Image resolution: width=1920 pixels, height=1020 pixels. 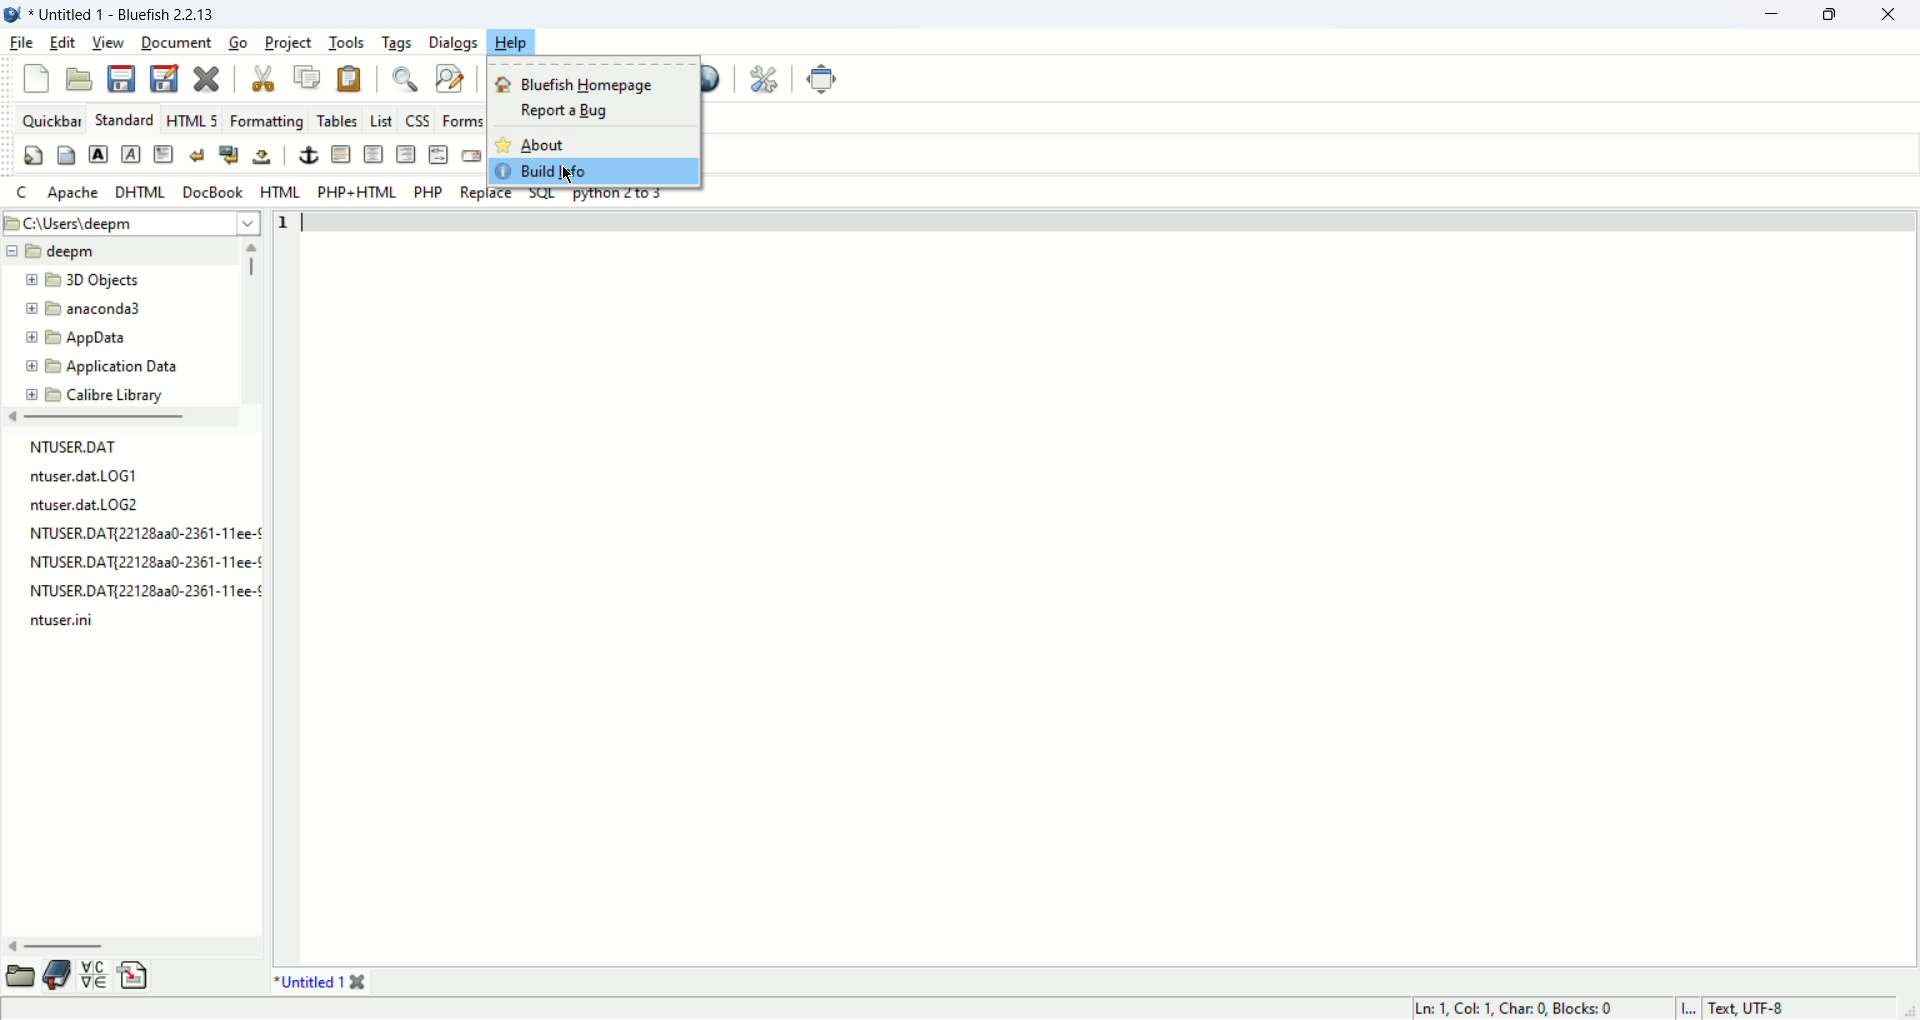 I want to click on document name, so click(x=135, y=12).